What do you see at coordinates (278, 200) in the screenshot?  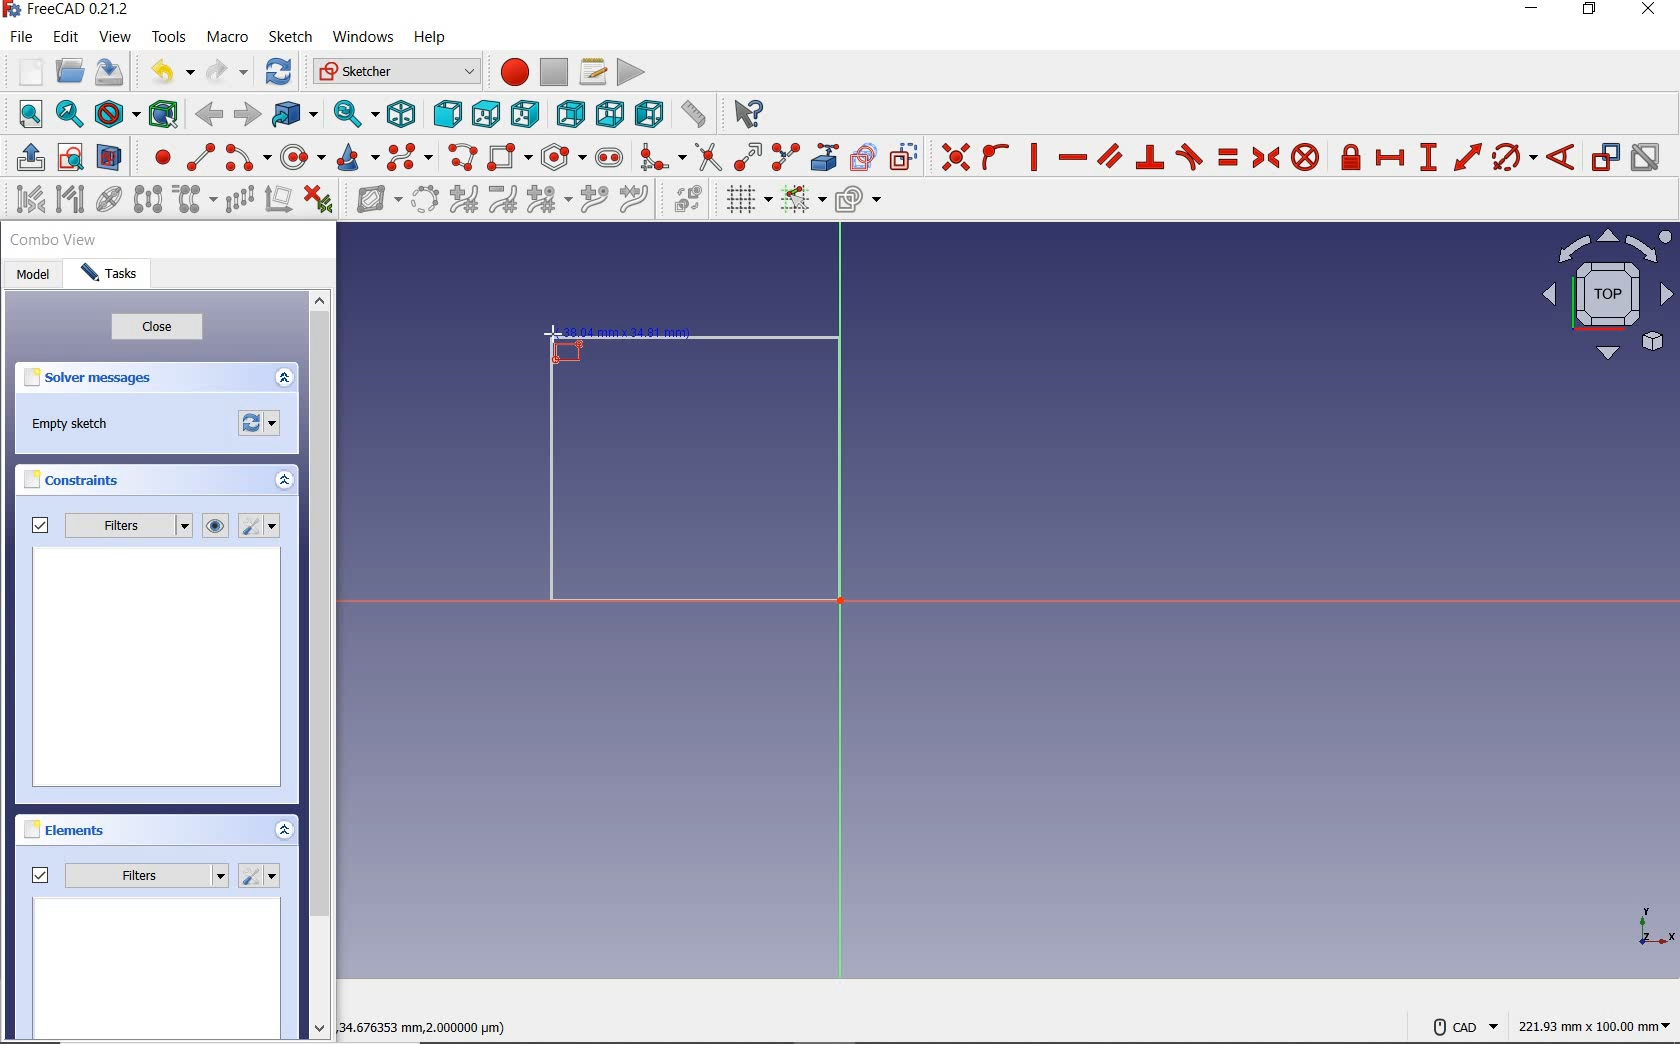 I see `remove axes alignment` at bounding box center [278, 200].